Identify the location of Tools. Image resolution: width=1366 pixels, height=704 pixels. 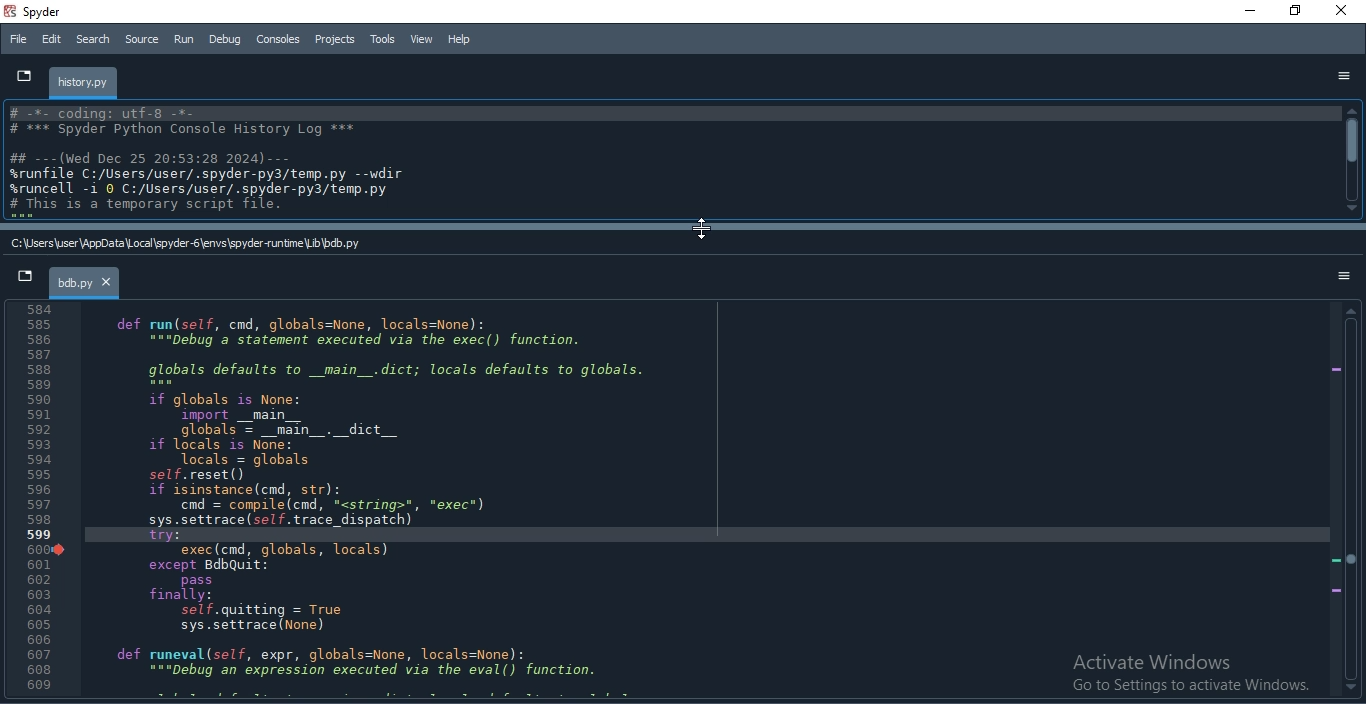
(383, 38).